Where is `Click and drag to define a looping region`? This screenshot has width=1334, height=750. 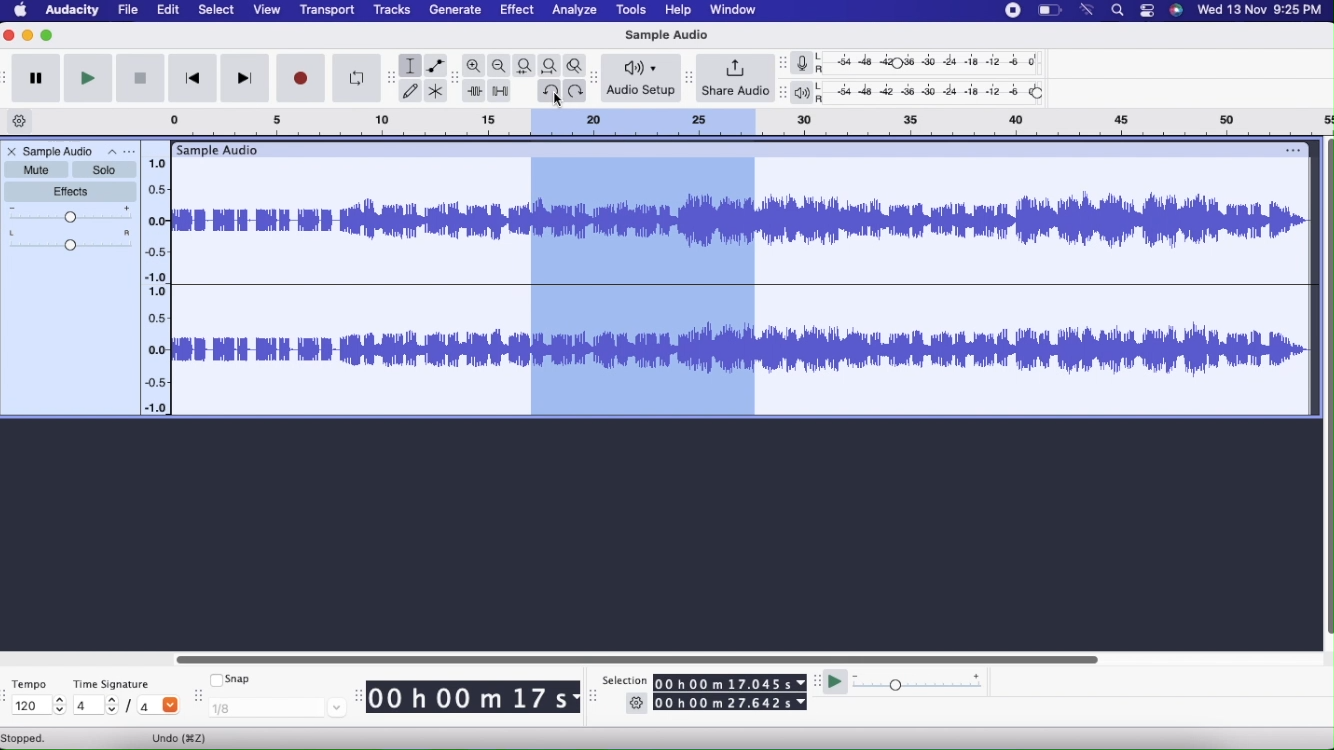
Click and drag to define a looping region is located at coordinates (642, 125).